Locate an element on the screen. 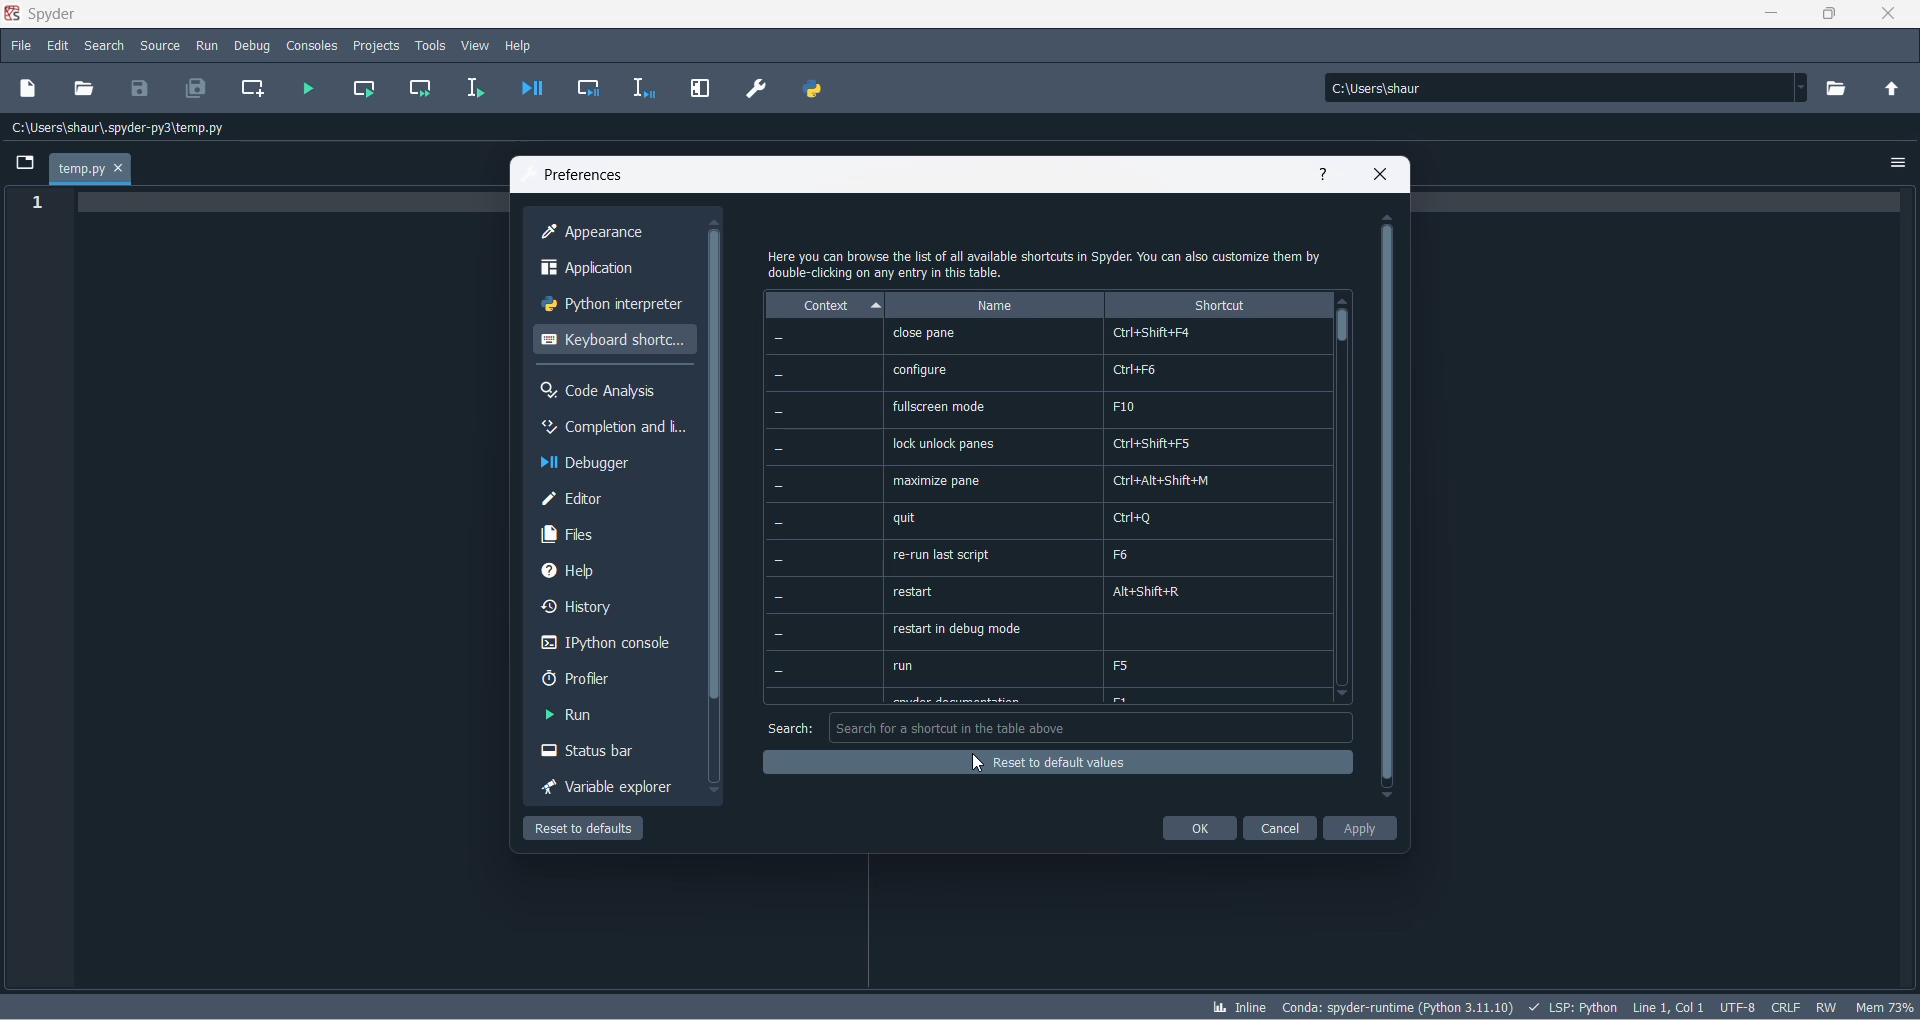 The image size is (1920, 1020). debug cell is located at coordinates (590, 89).